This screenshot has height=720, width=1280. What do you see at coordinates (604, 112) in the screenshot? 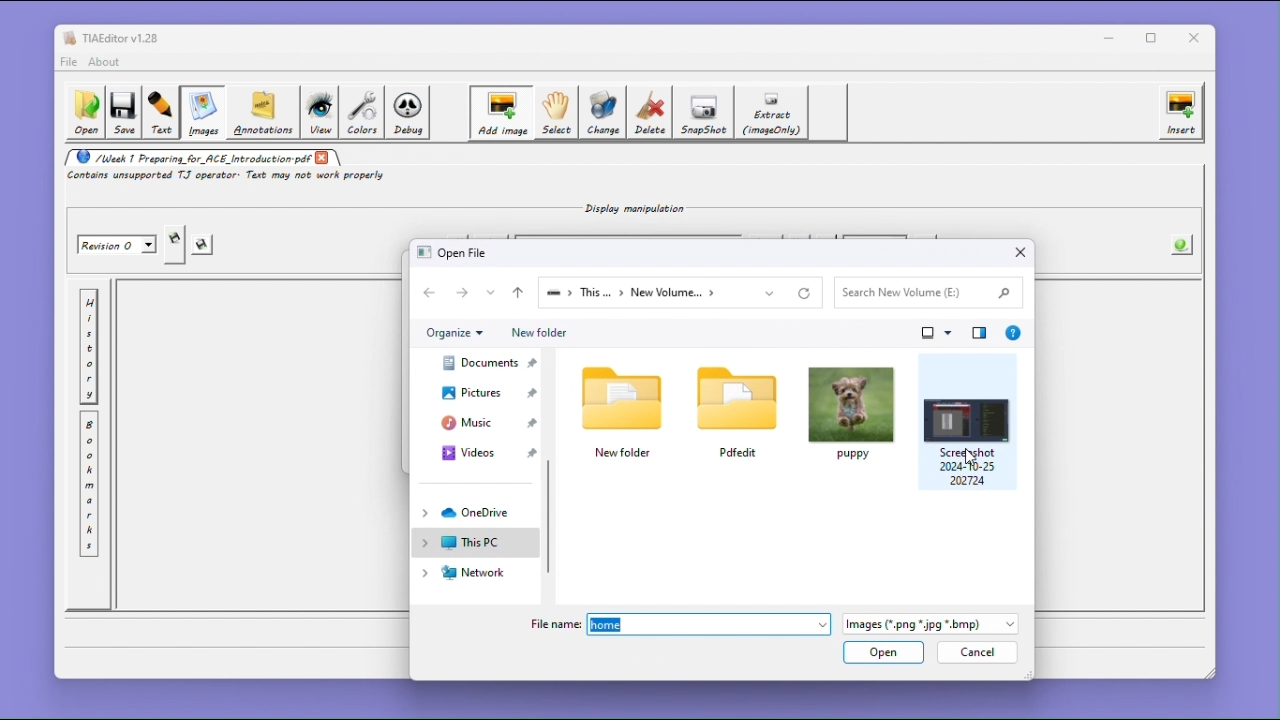
I see `Change` at bounding box center [604, 112].